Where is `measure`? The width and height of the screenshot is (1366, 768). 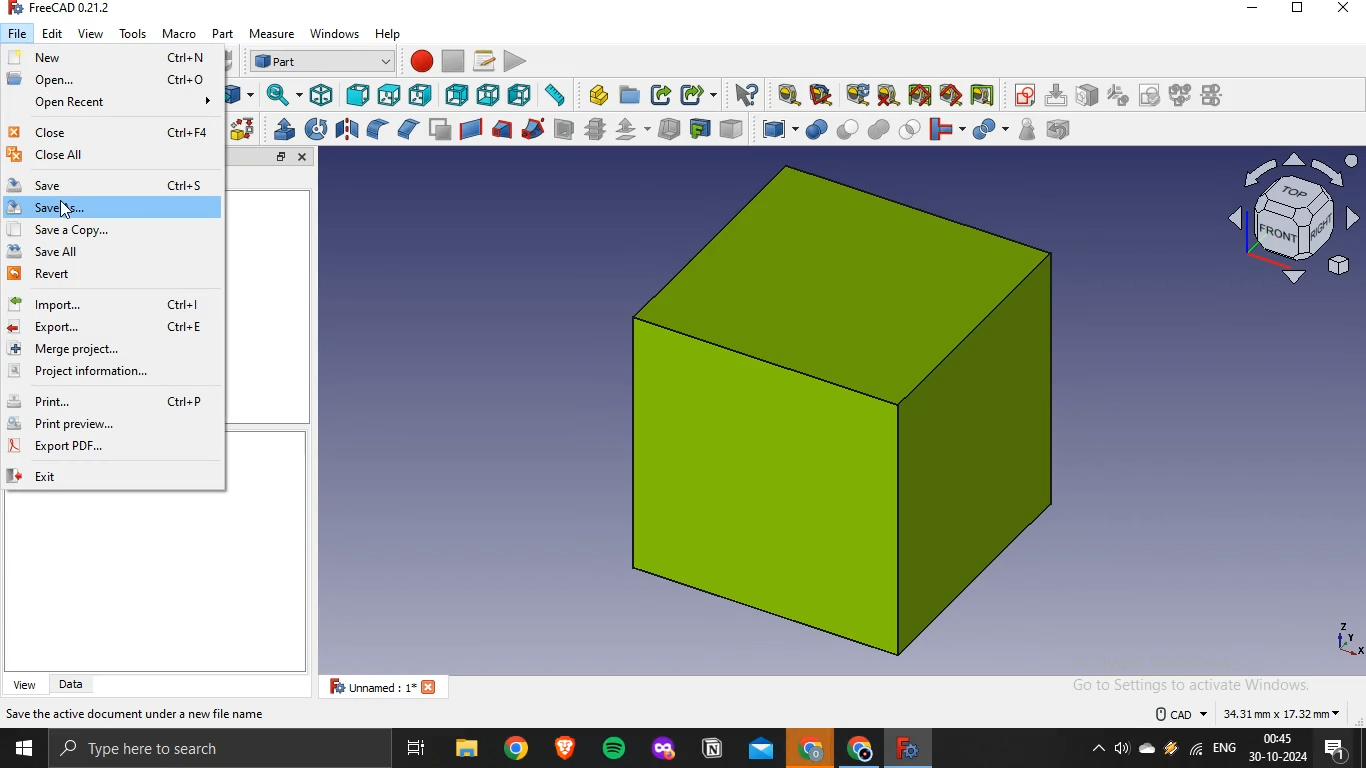 measure is located at coordinates (273, 33).